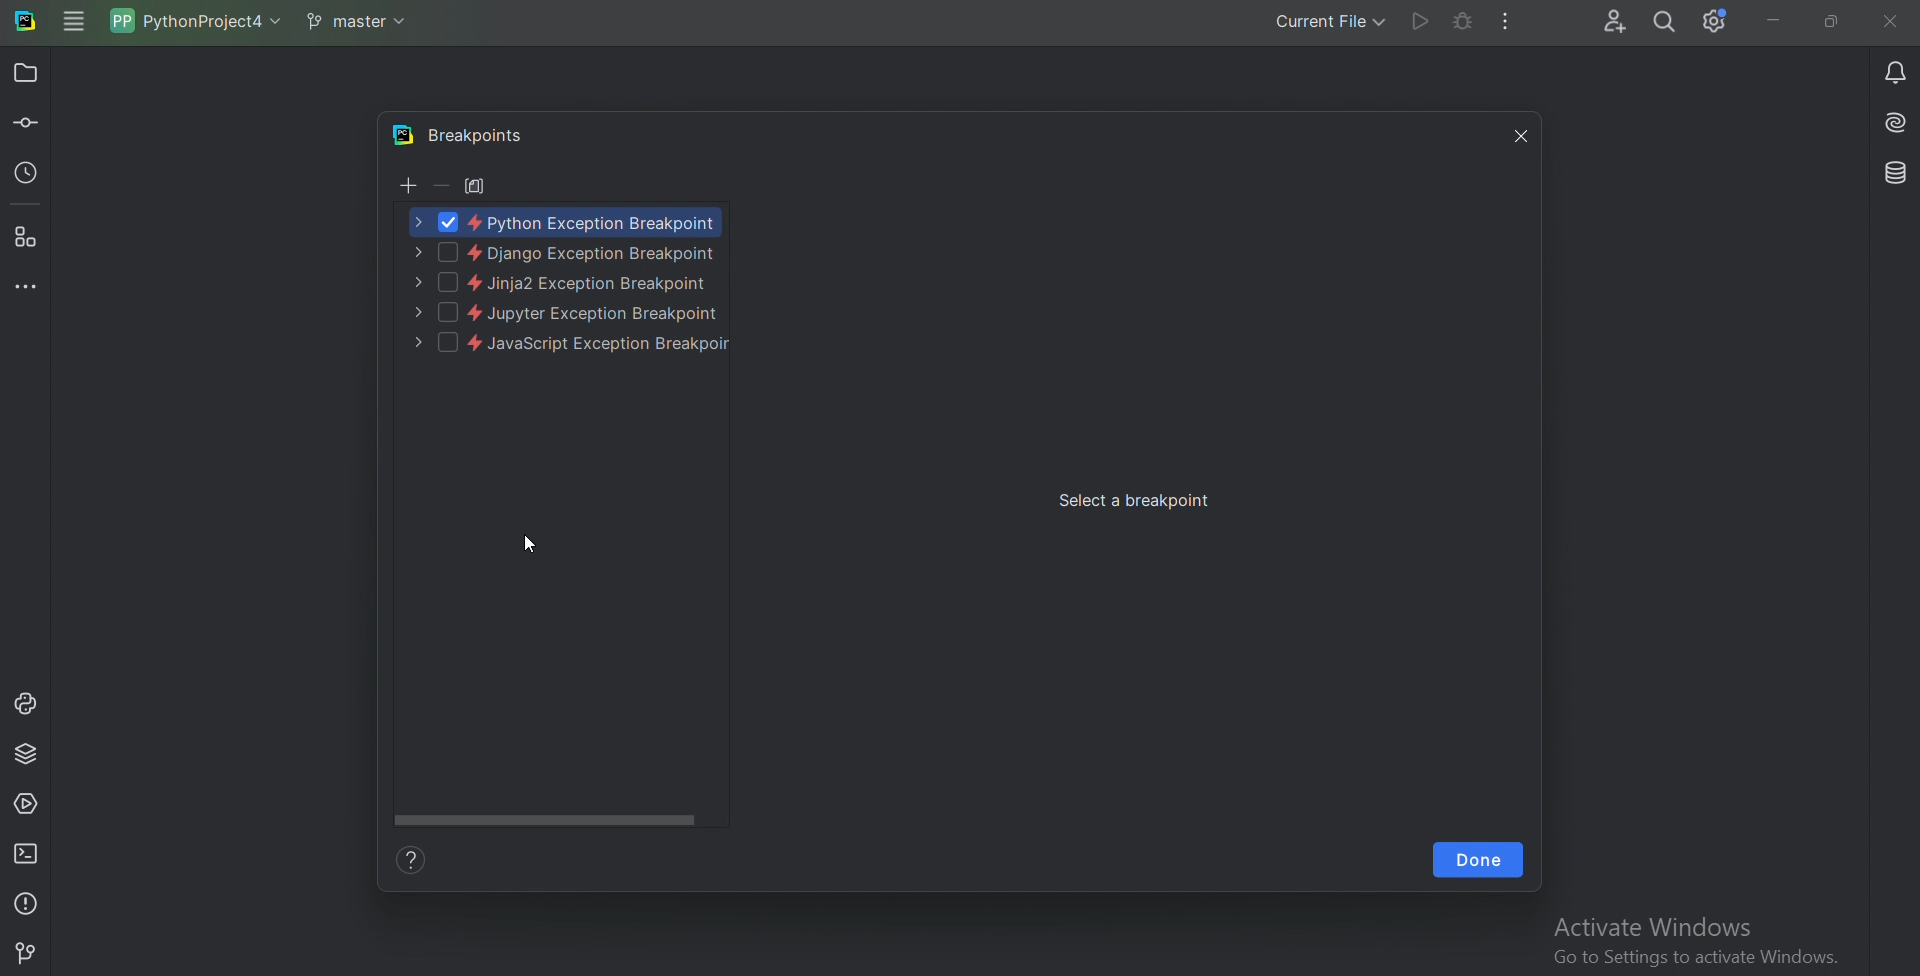  I want to click on Local history, so click(28, 177).